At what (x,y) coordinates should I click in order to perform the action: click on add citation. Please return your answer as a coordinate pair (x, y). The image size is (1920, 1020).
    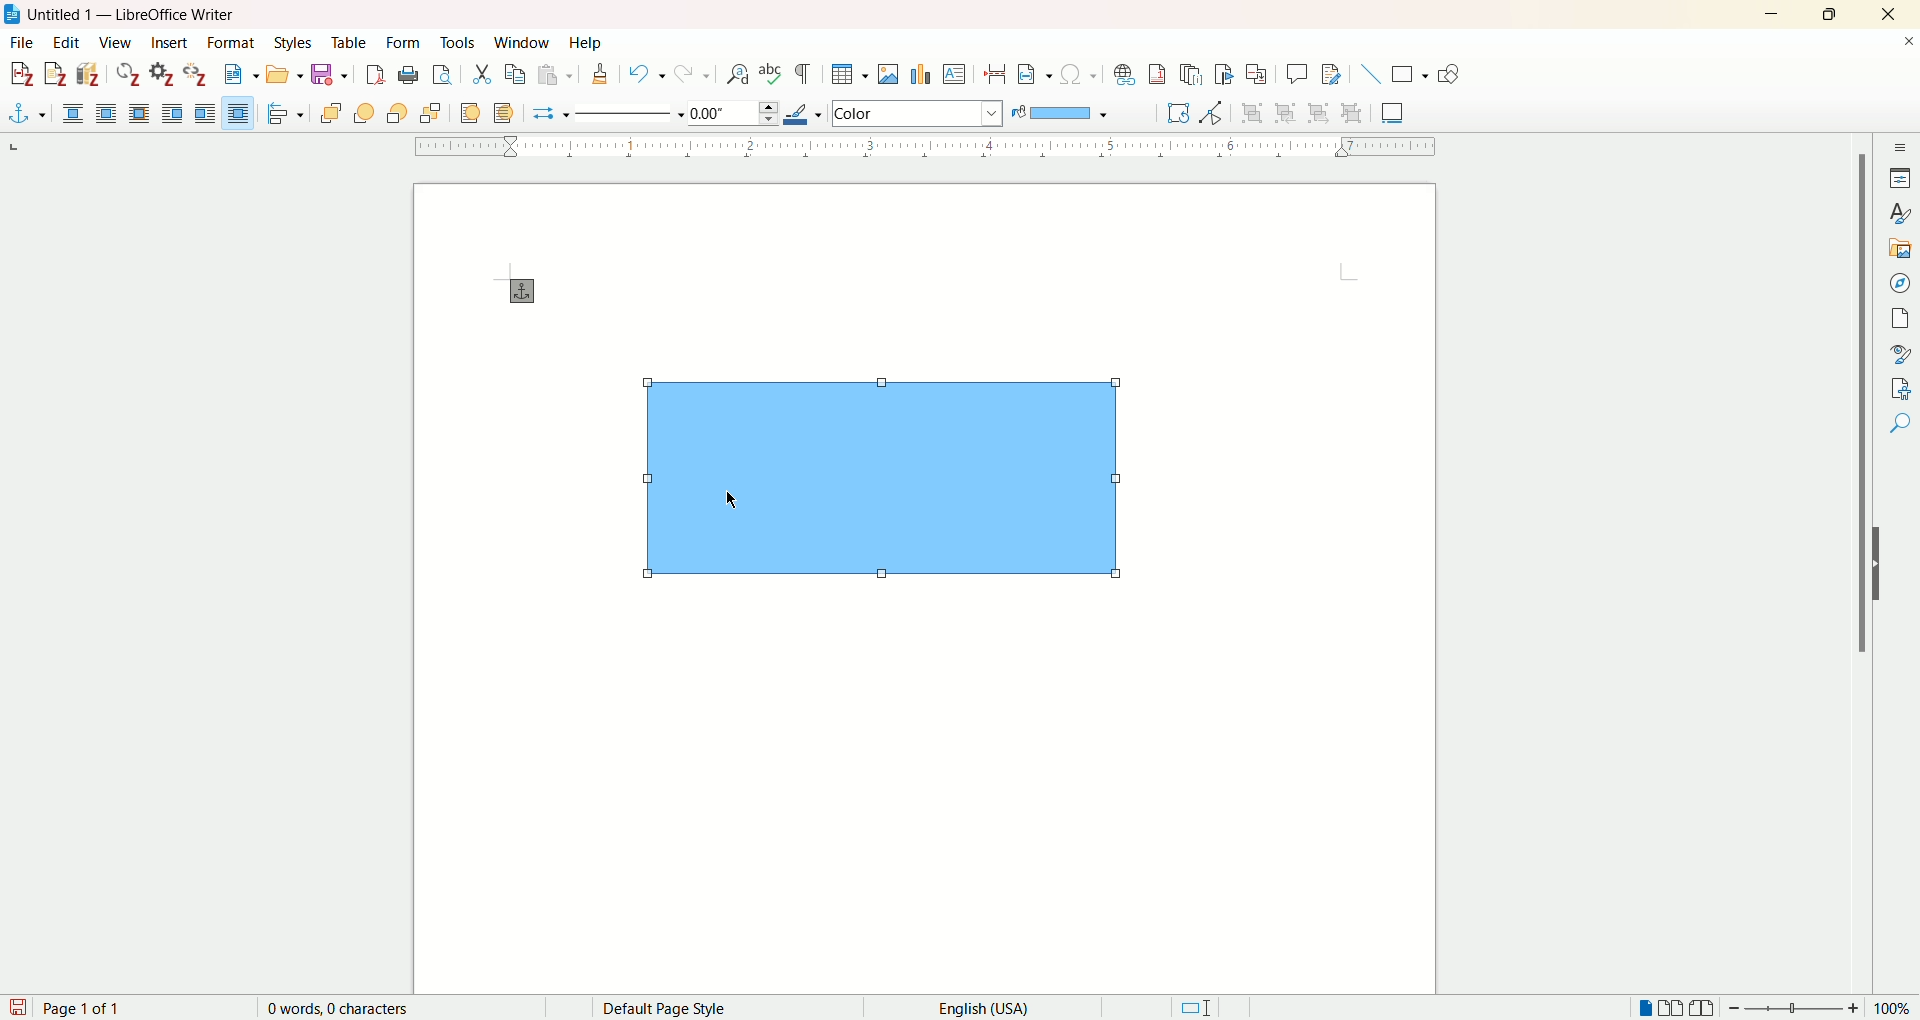
    Looking at the image, I should click on (19, 75).